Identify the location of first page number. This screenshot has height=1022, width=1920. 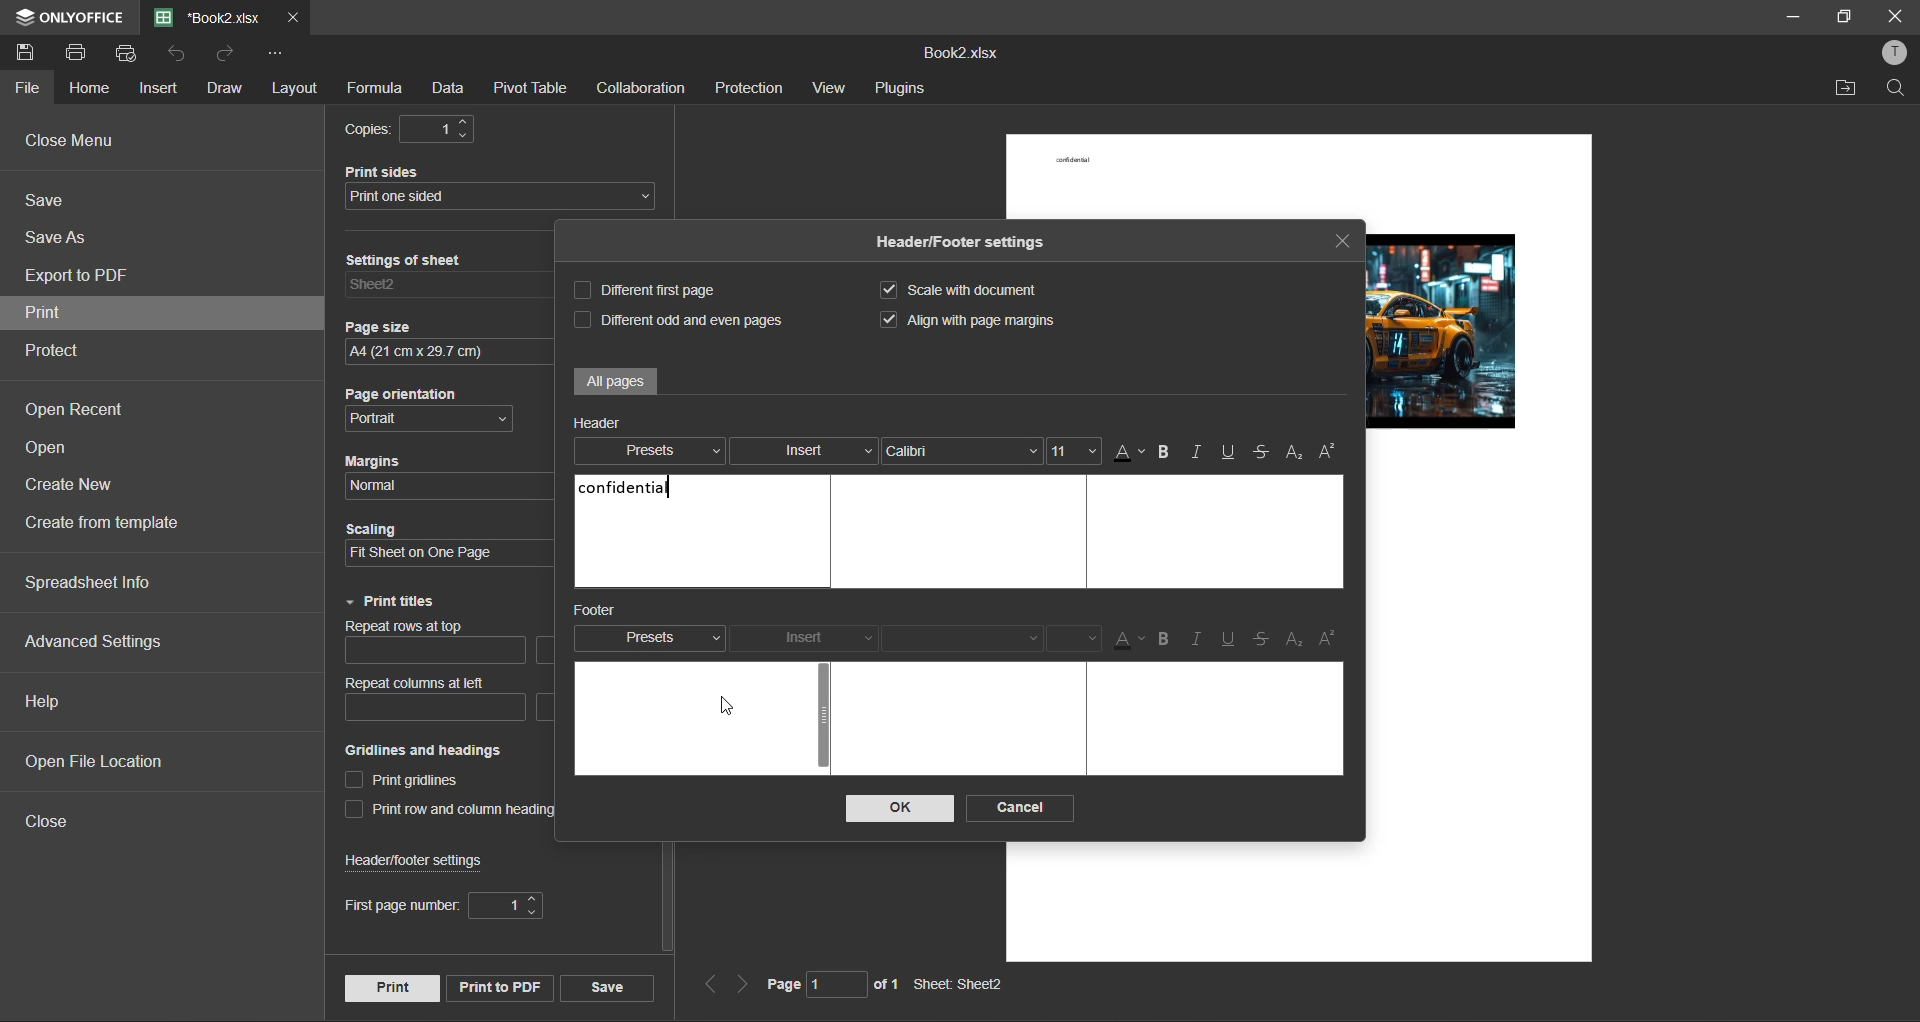
(446, 903).